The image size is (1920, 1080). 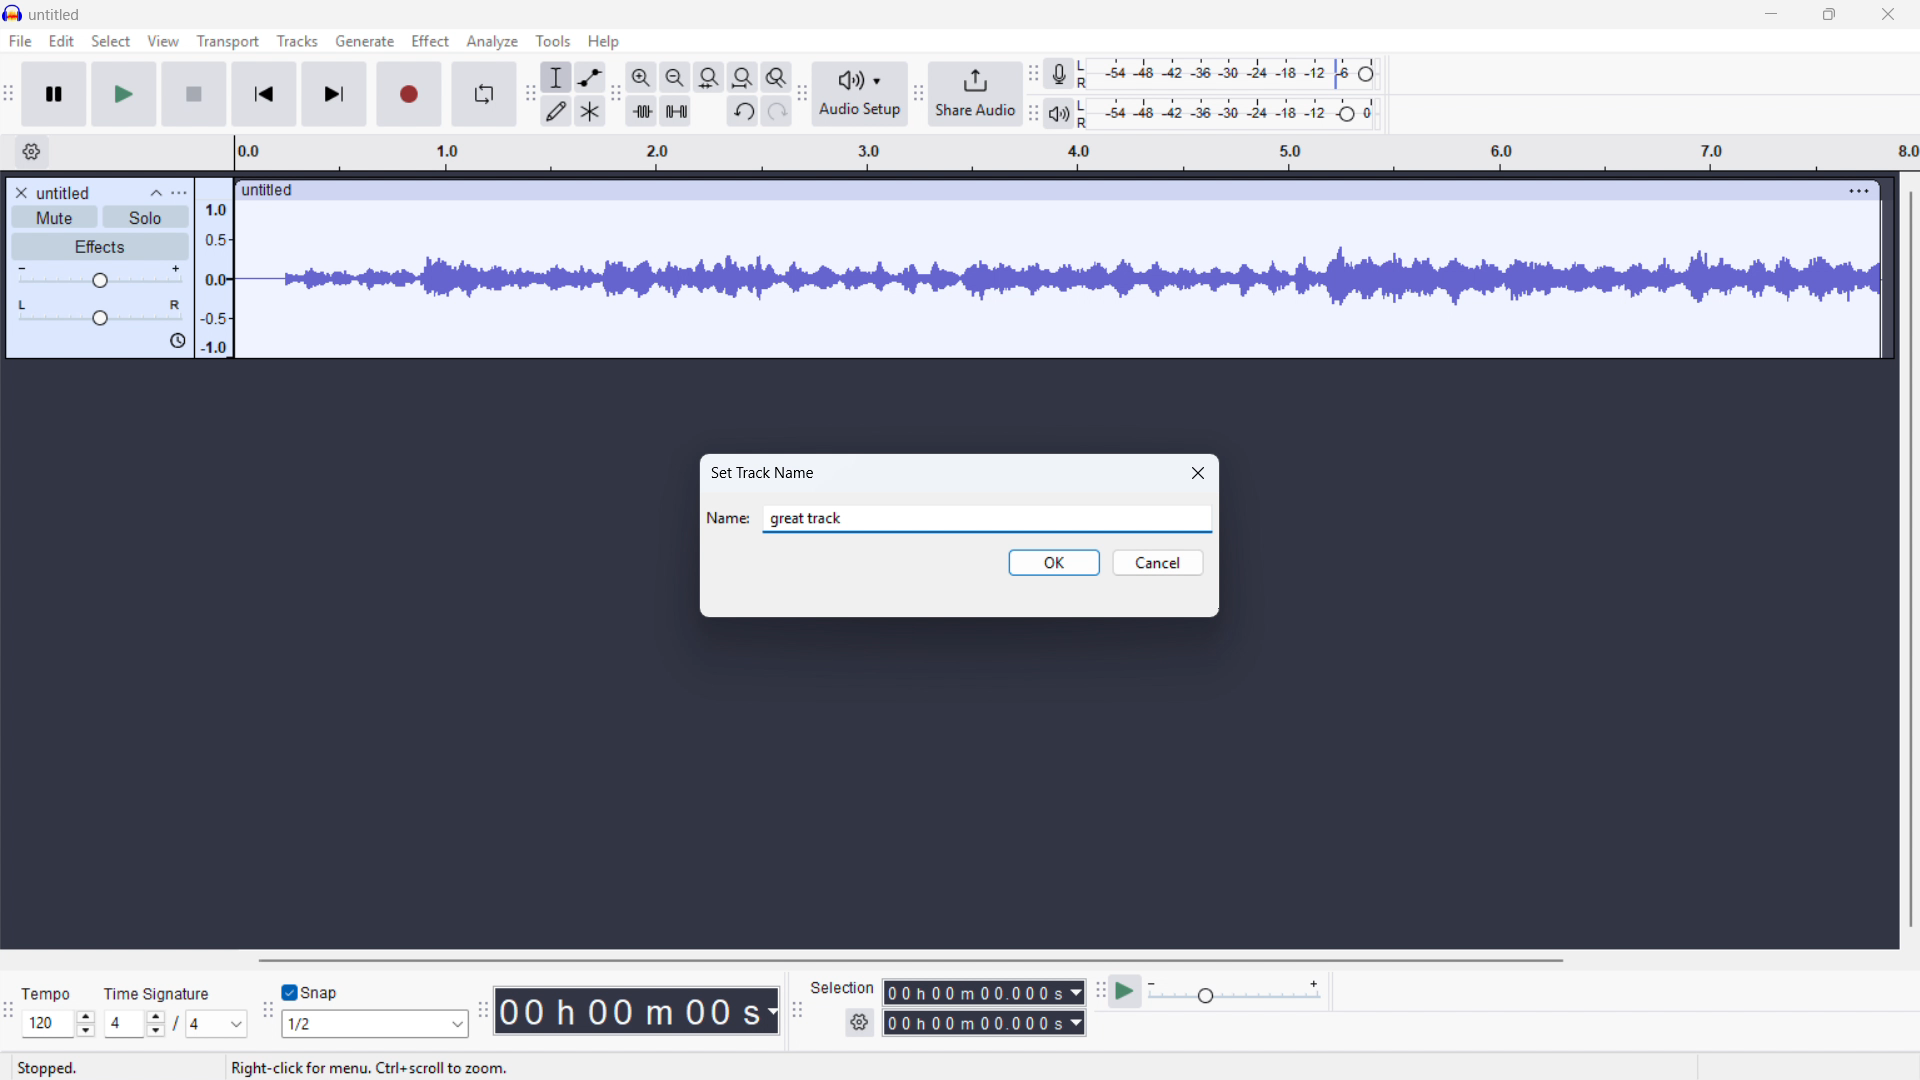 I want to click on maximise, so click(x=1832, y=15).